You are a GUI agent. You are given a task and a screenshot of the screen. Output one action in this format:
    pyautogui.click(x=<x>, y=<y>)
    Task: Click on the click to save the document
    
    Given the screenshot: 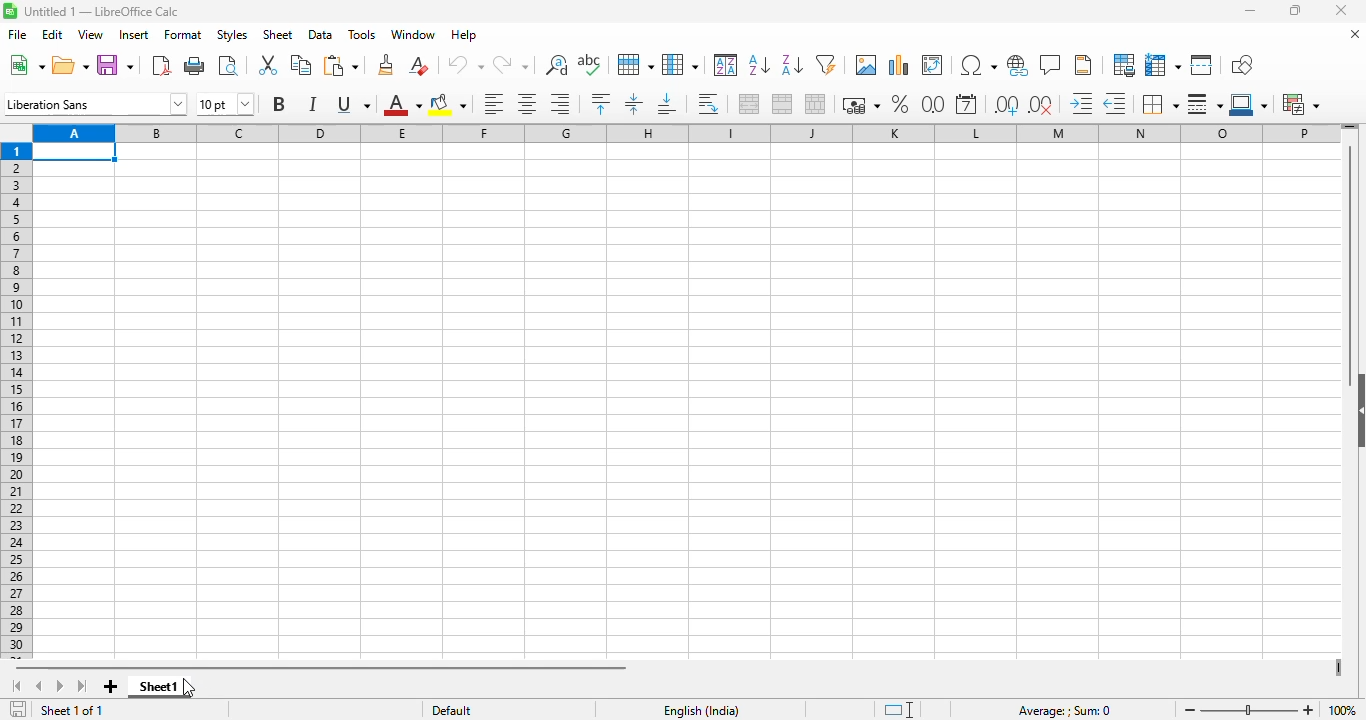 What is the action you would take?
    pyautogui.click(x=18, y=708)
    